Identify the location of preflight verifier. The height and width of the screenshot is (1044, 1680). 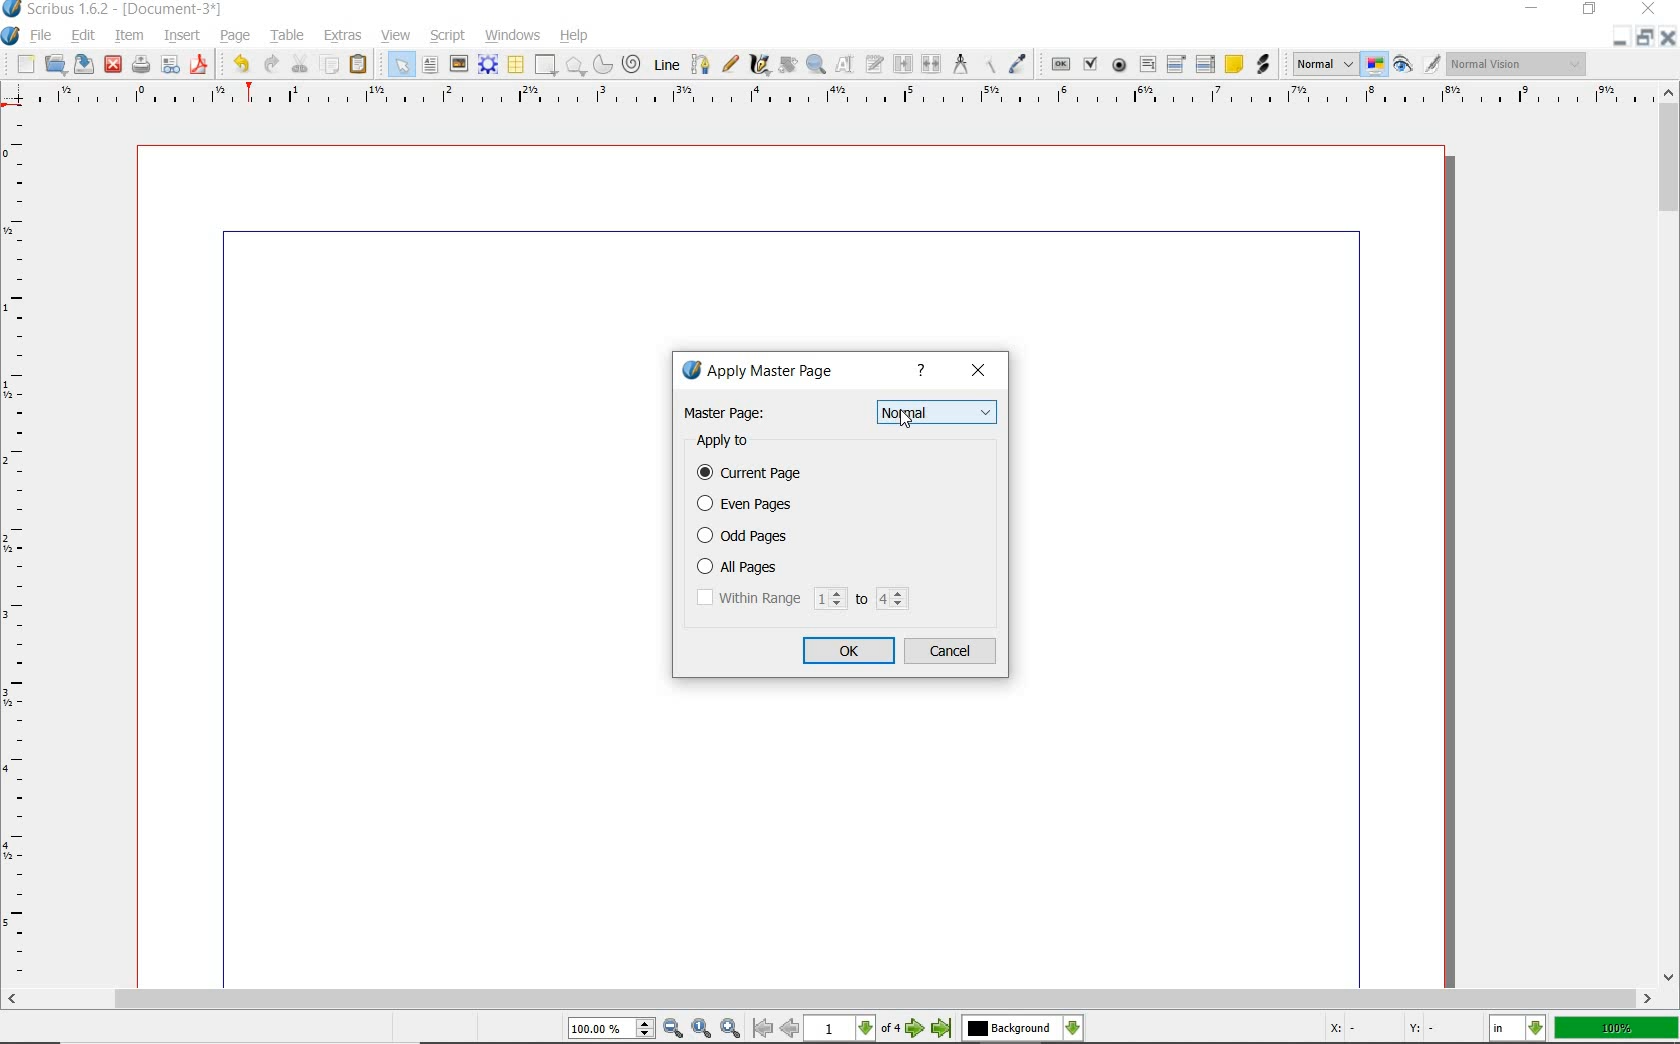
(171, 65).